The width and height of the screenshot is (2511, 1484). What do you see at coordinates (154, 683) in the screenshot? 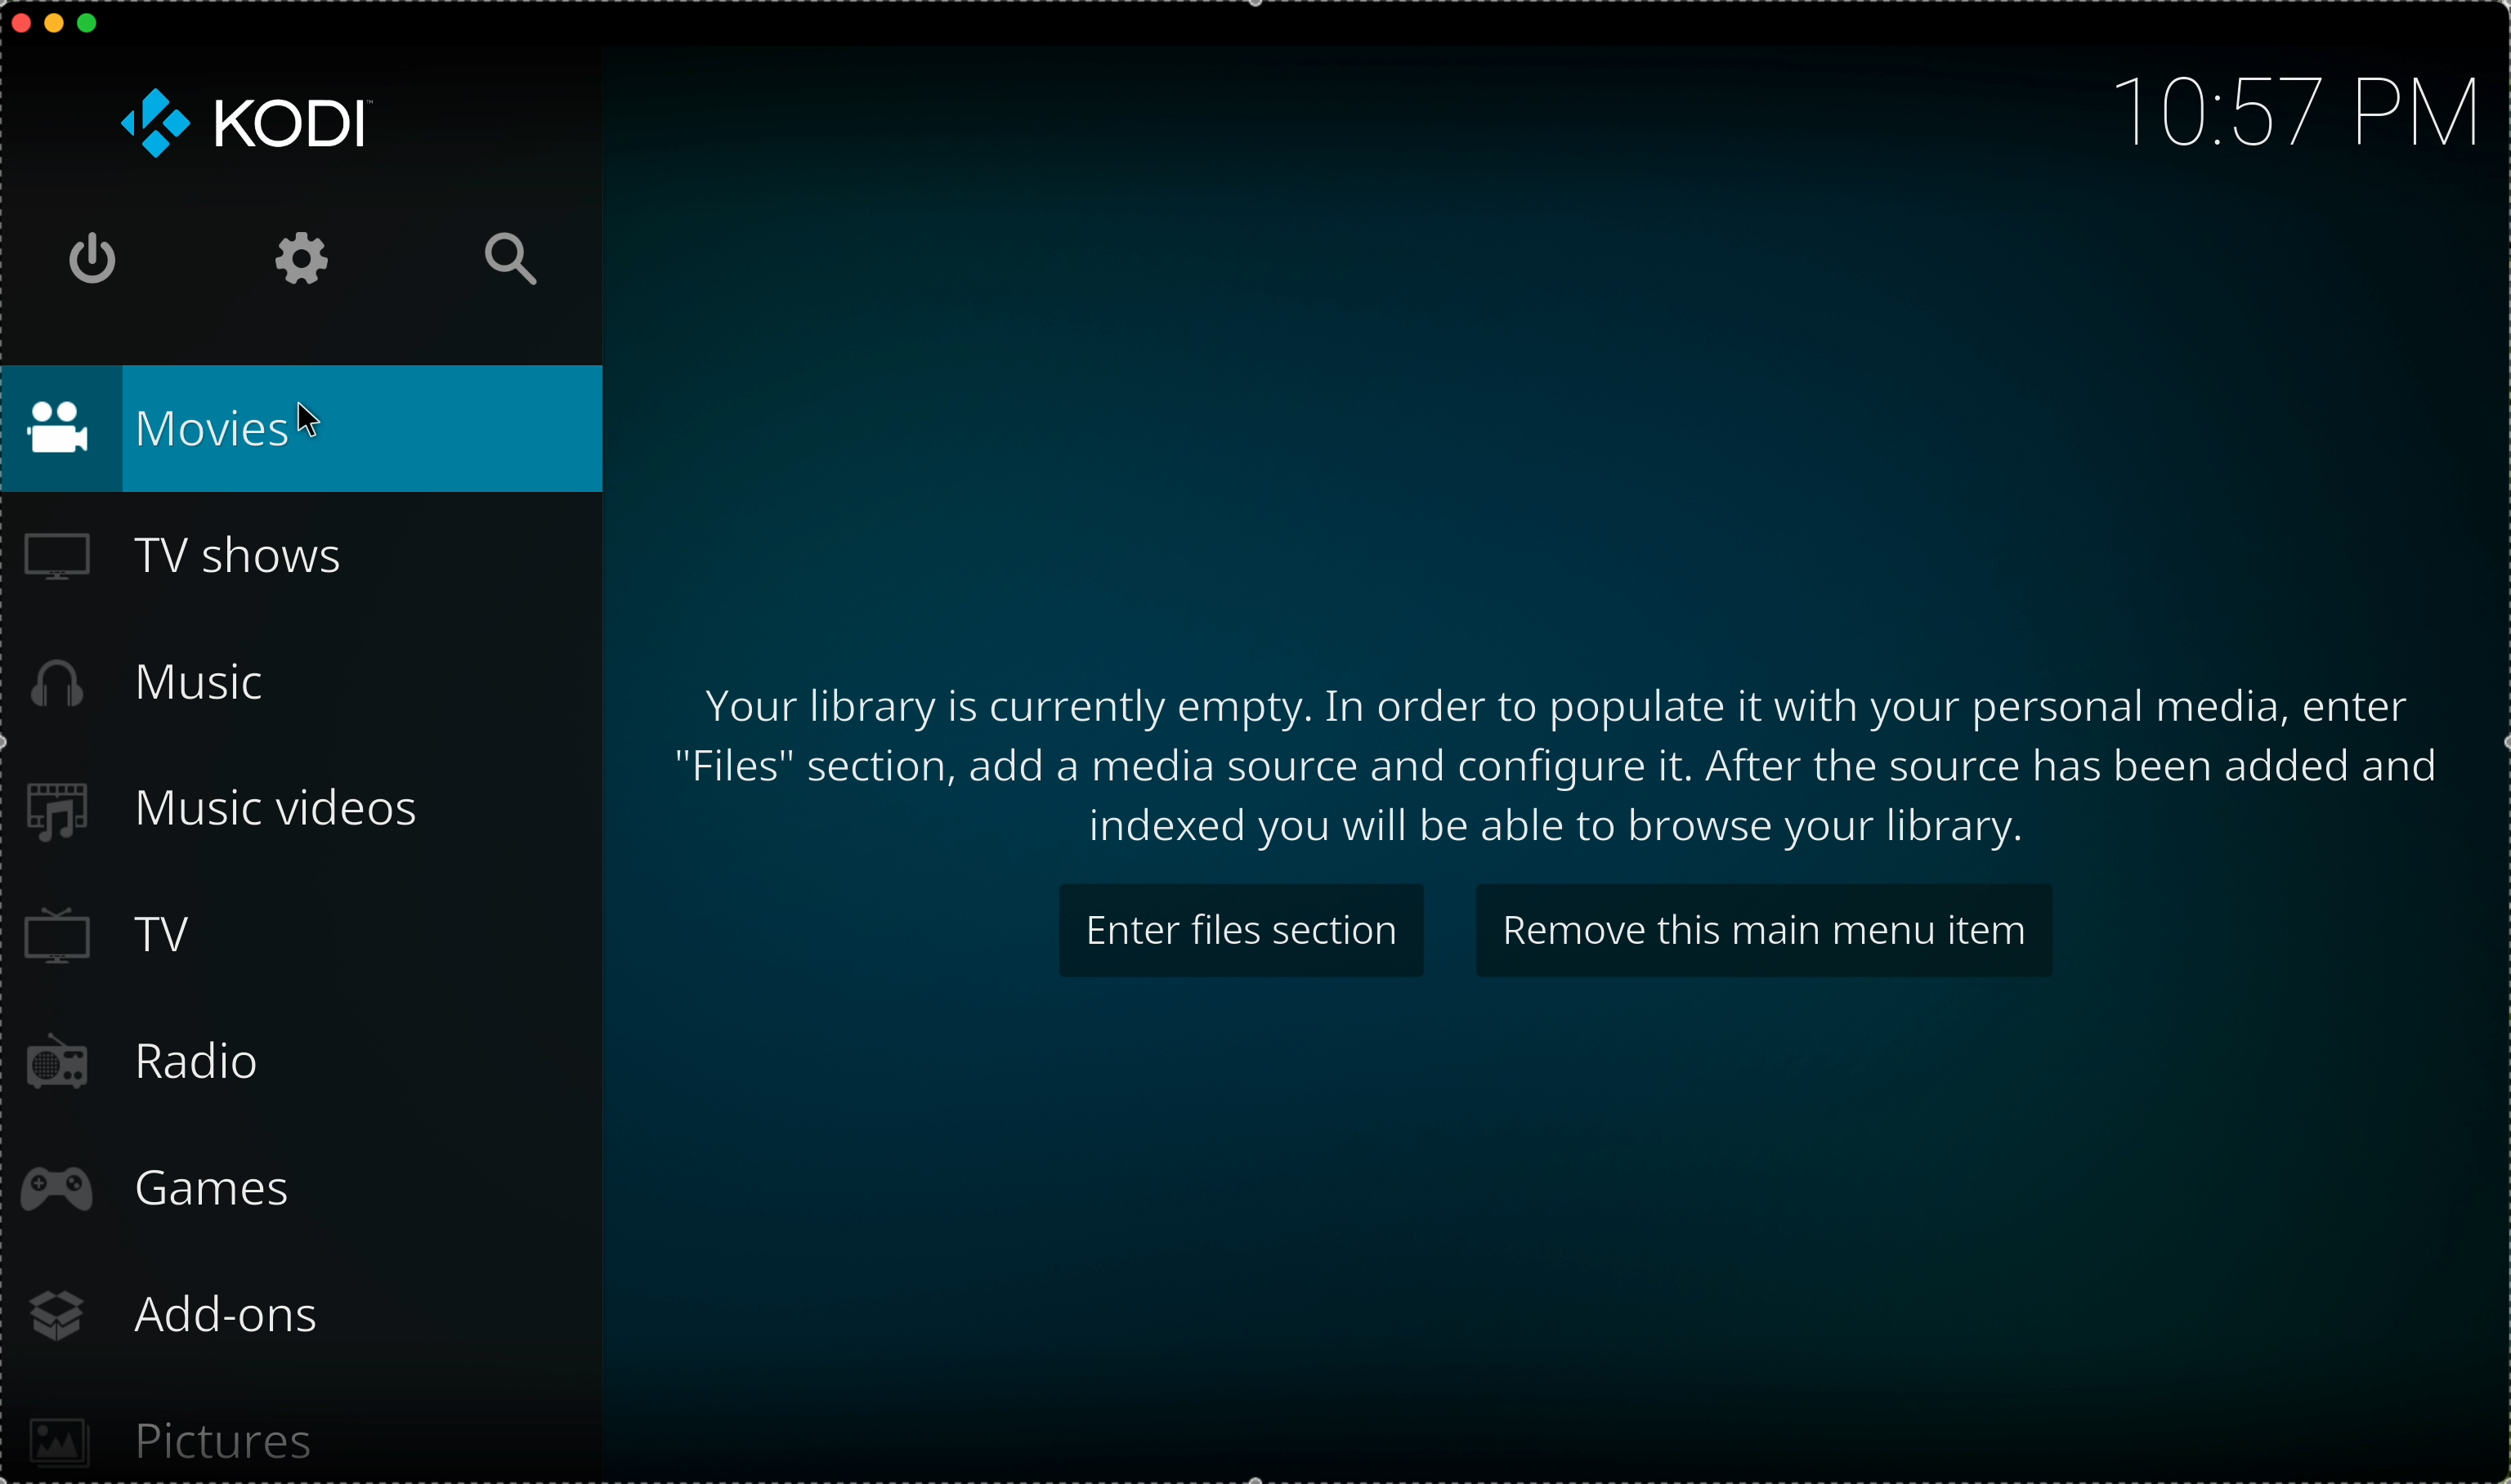
I see `music` at bounding box center [154, 683].